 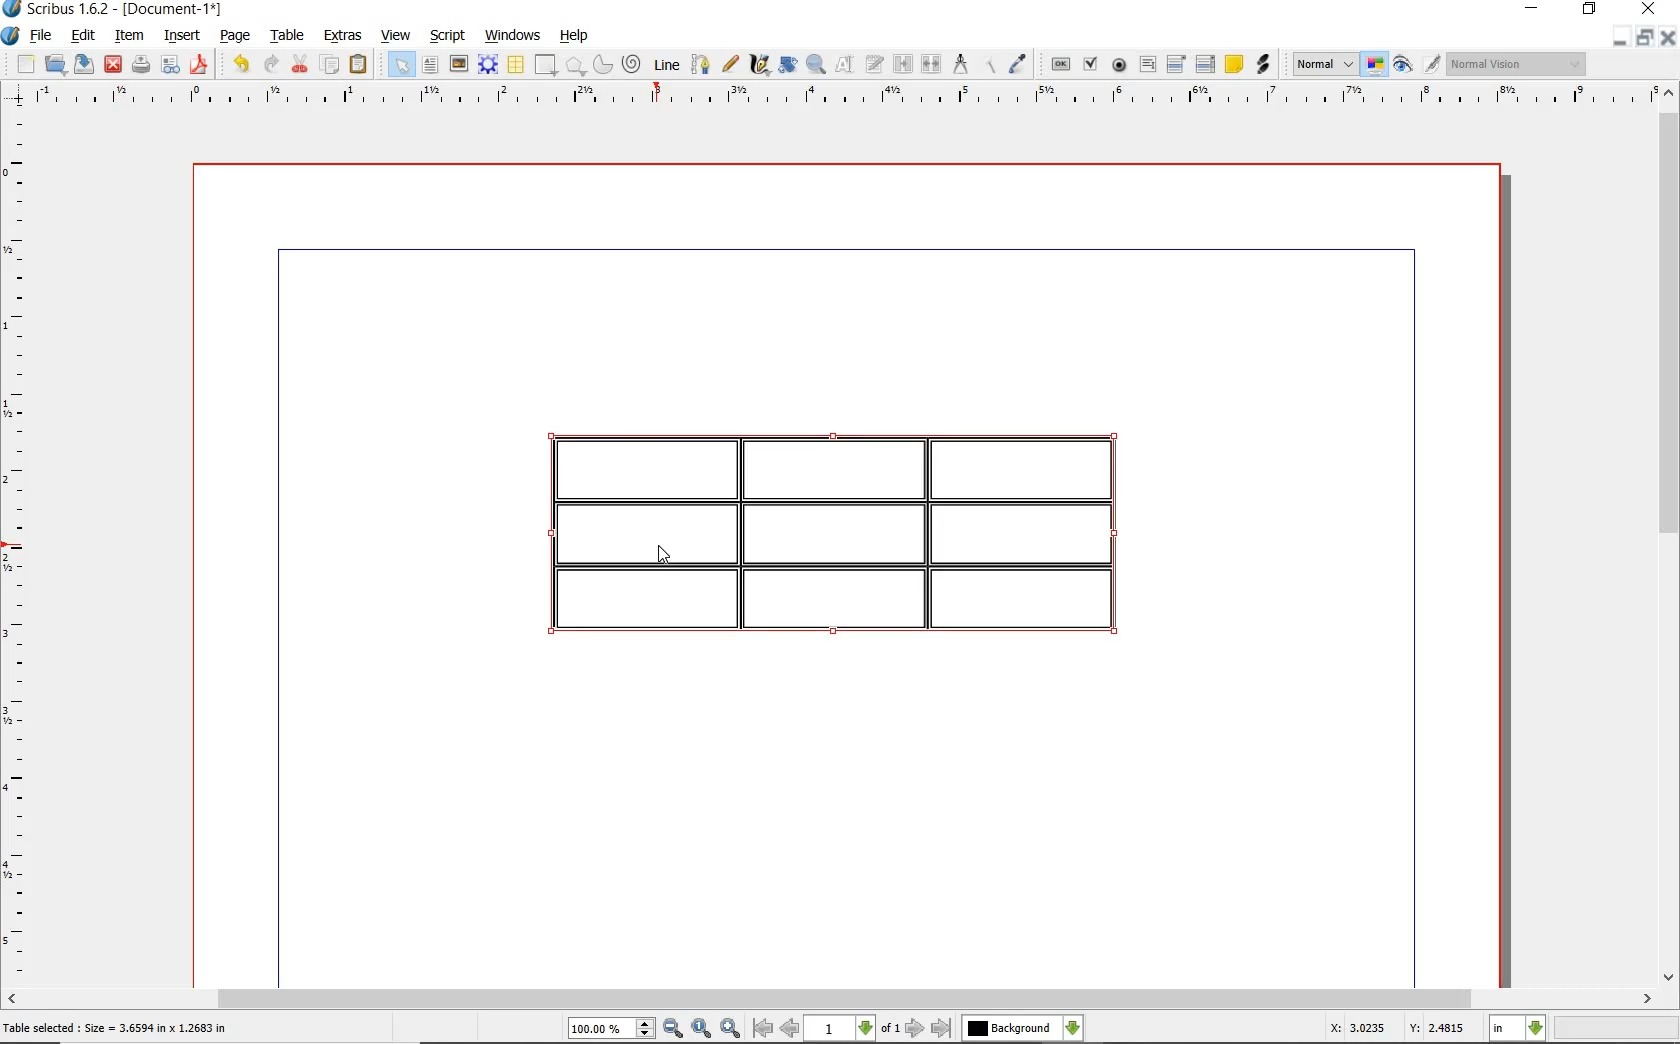 What do you see at coordinates (330, 67) in the screenshot?
I see `copy` at bounding box center [330, 67].